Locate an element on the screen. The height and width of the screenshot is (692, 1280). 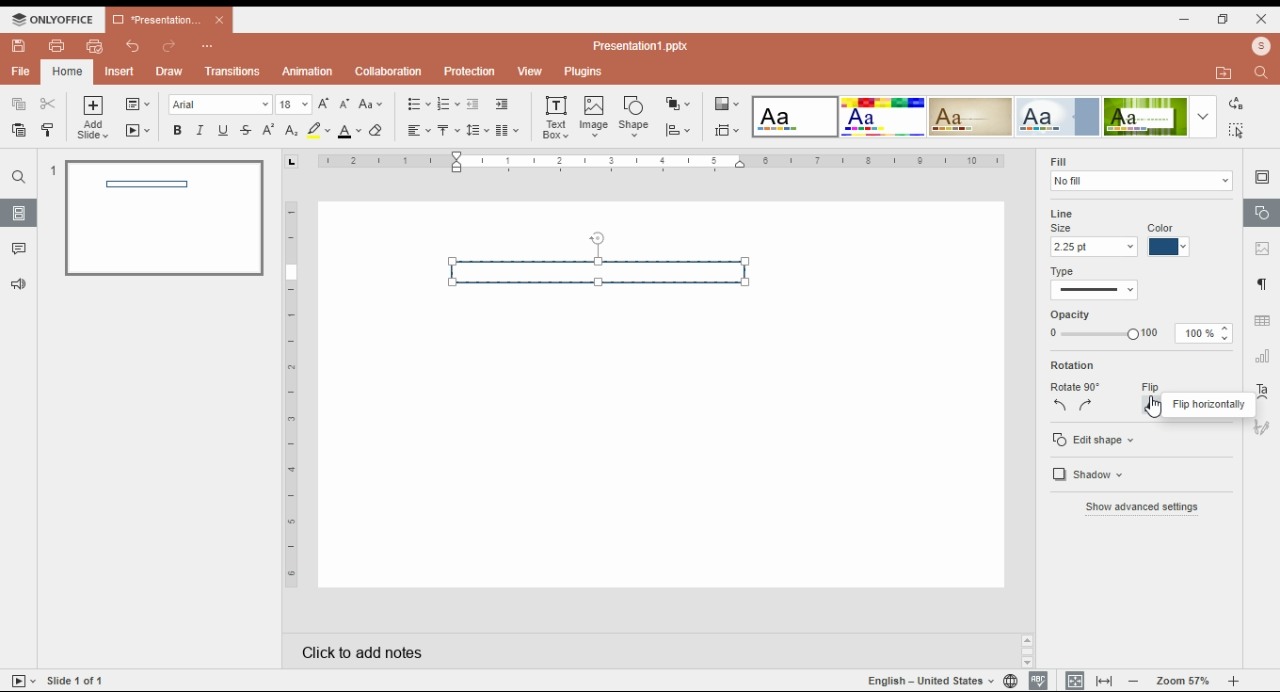
language settings is located at coordinates (1009, 681).